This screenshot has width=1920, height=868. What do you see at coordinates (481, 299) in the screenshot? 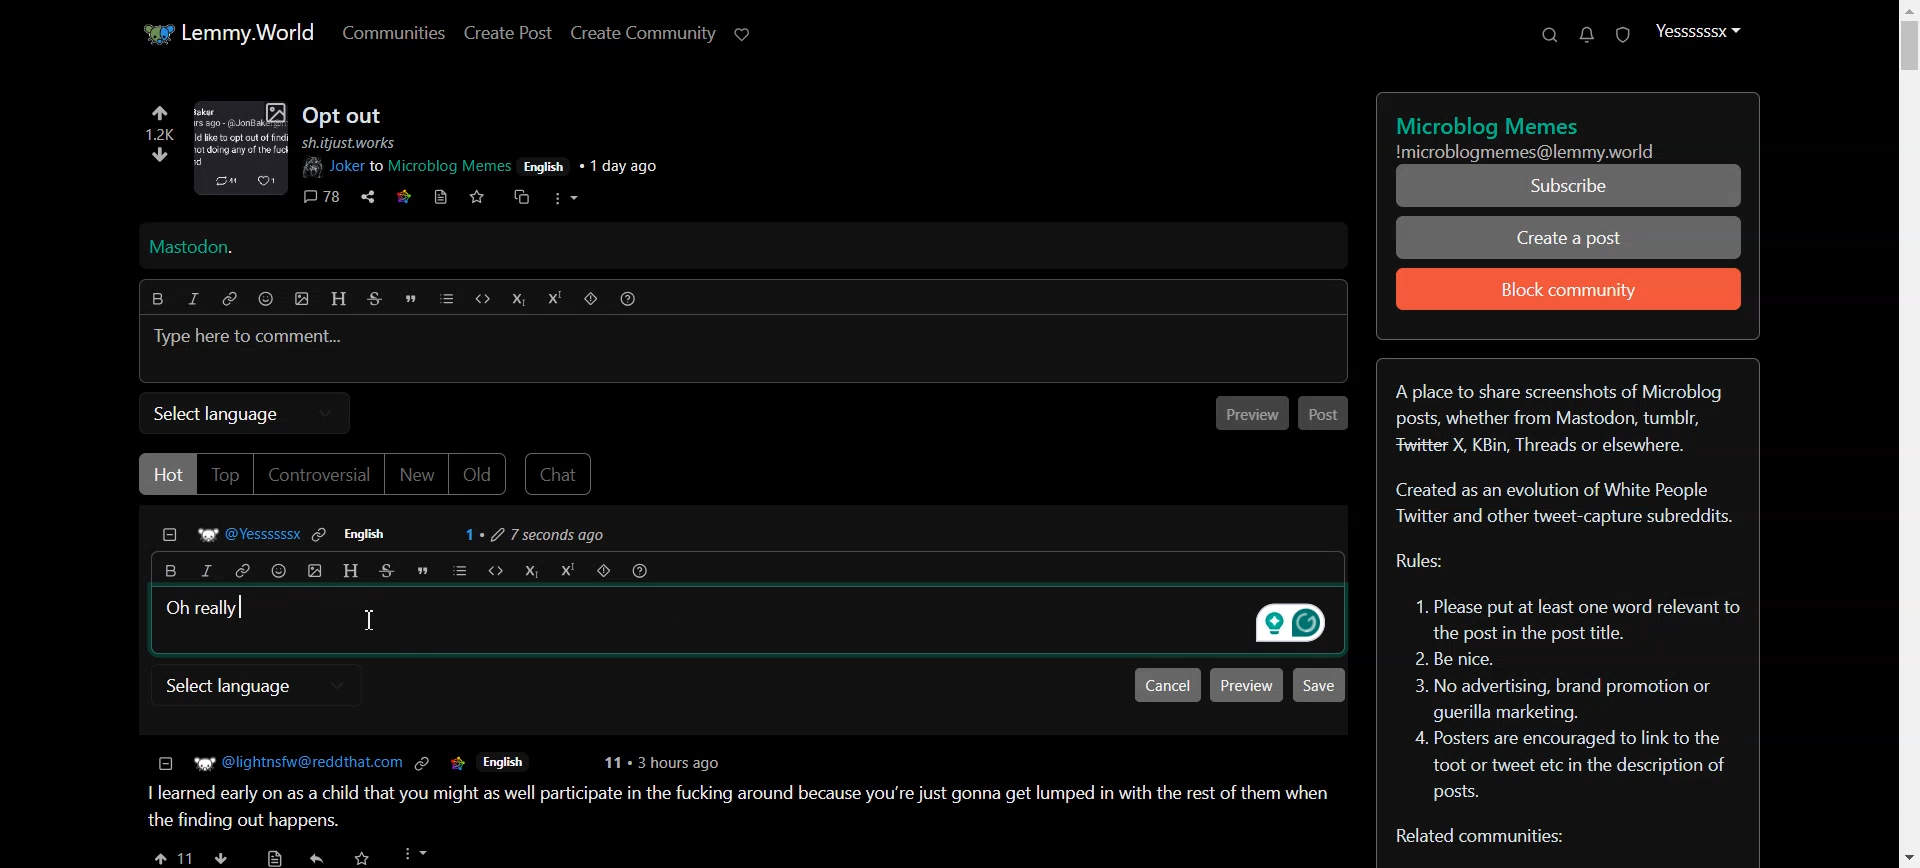
I see `Code` at bounding box center [481, 299].